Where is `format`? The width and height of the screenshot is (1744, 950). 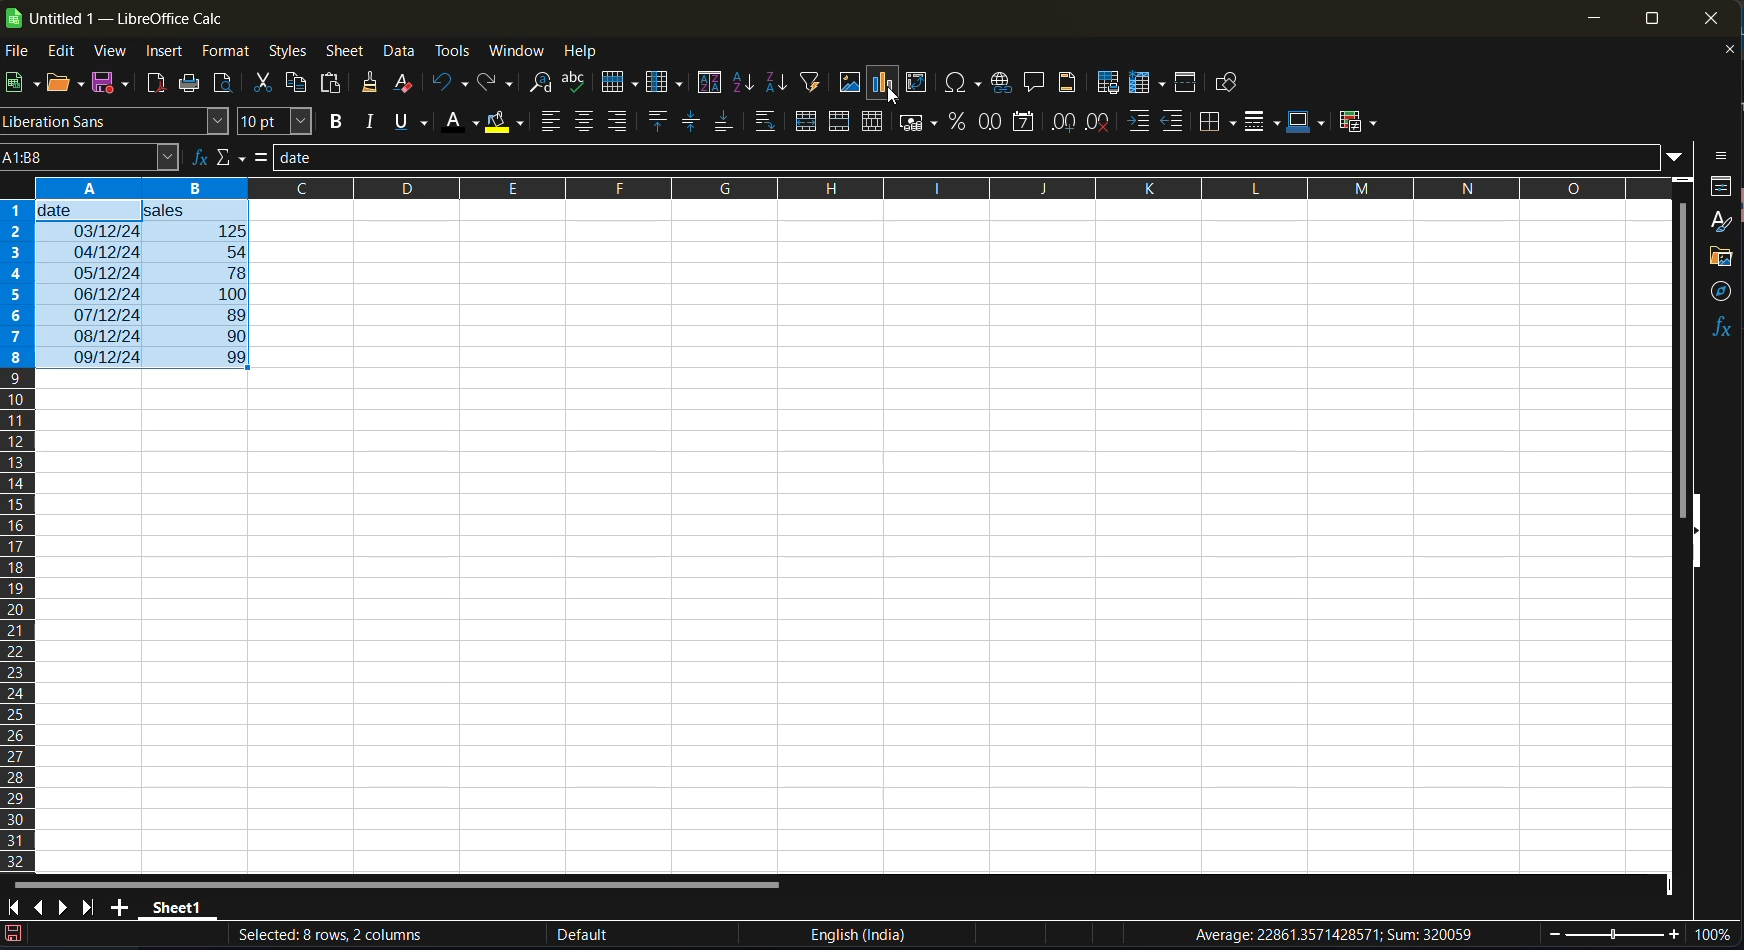 format is located at coordinates (228, 55).